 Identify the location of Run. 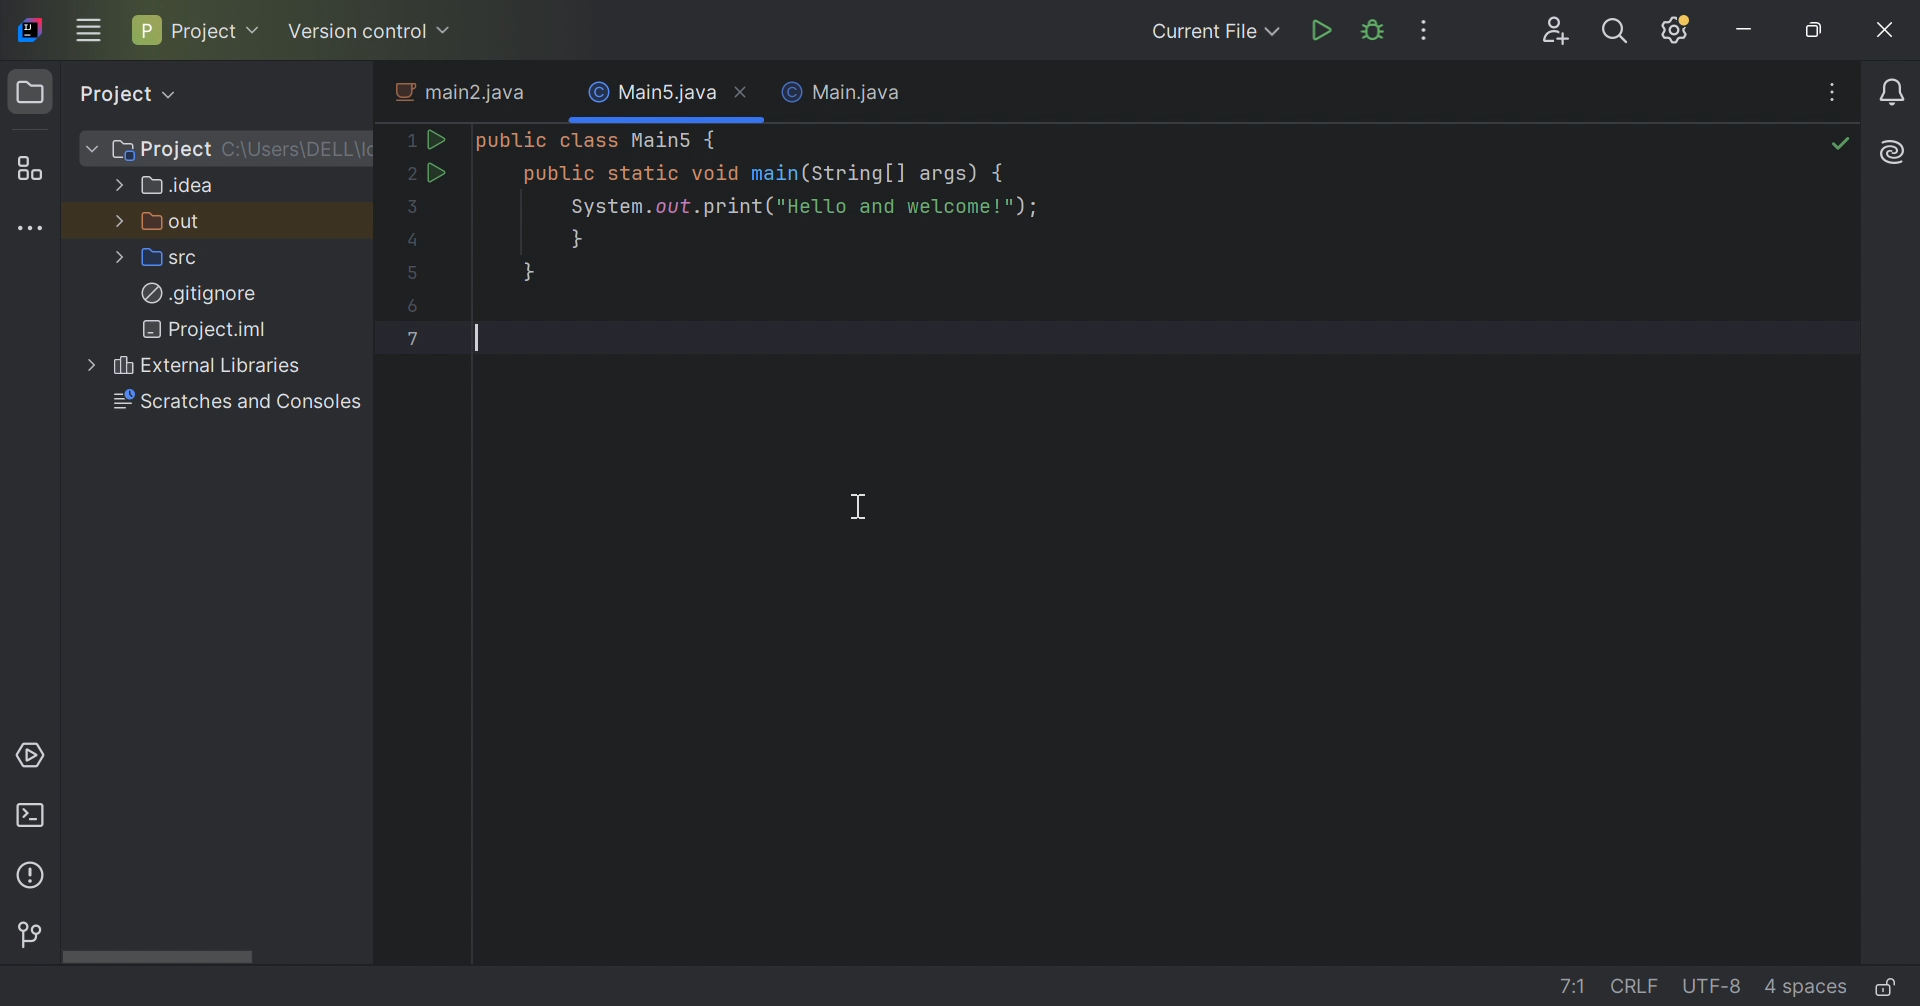
(438, 139).